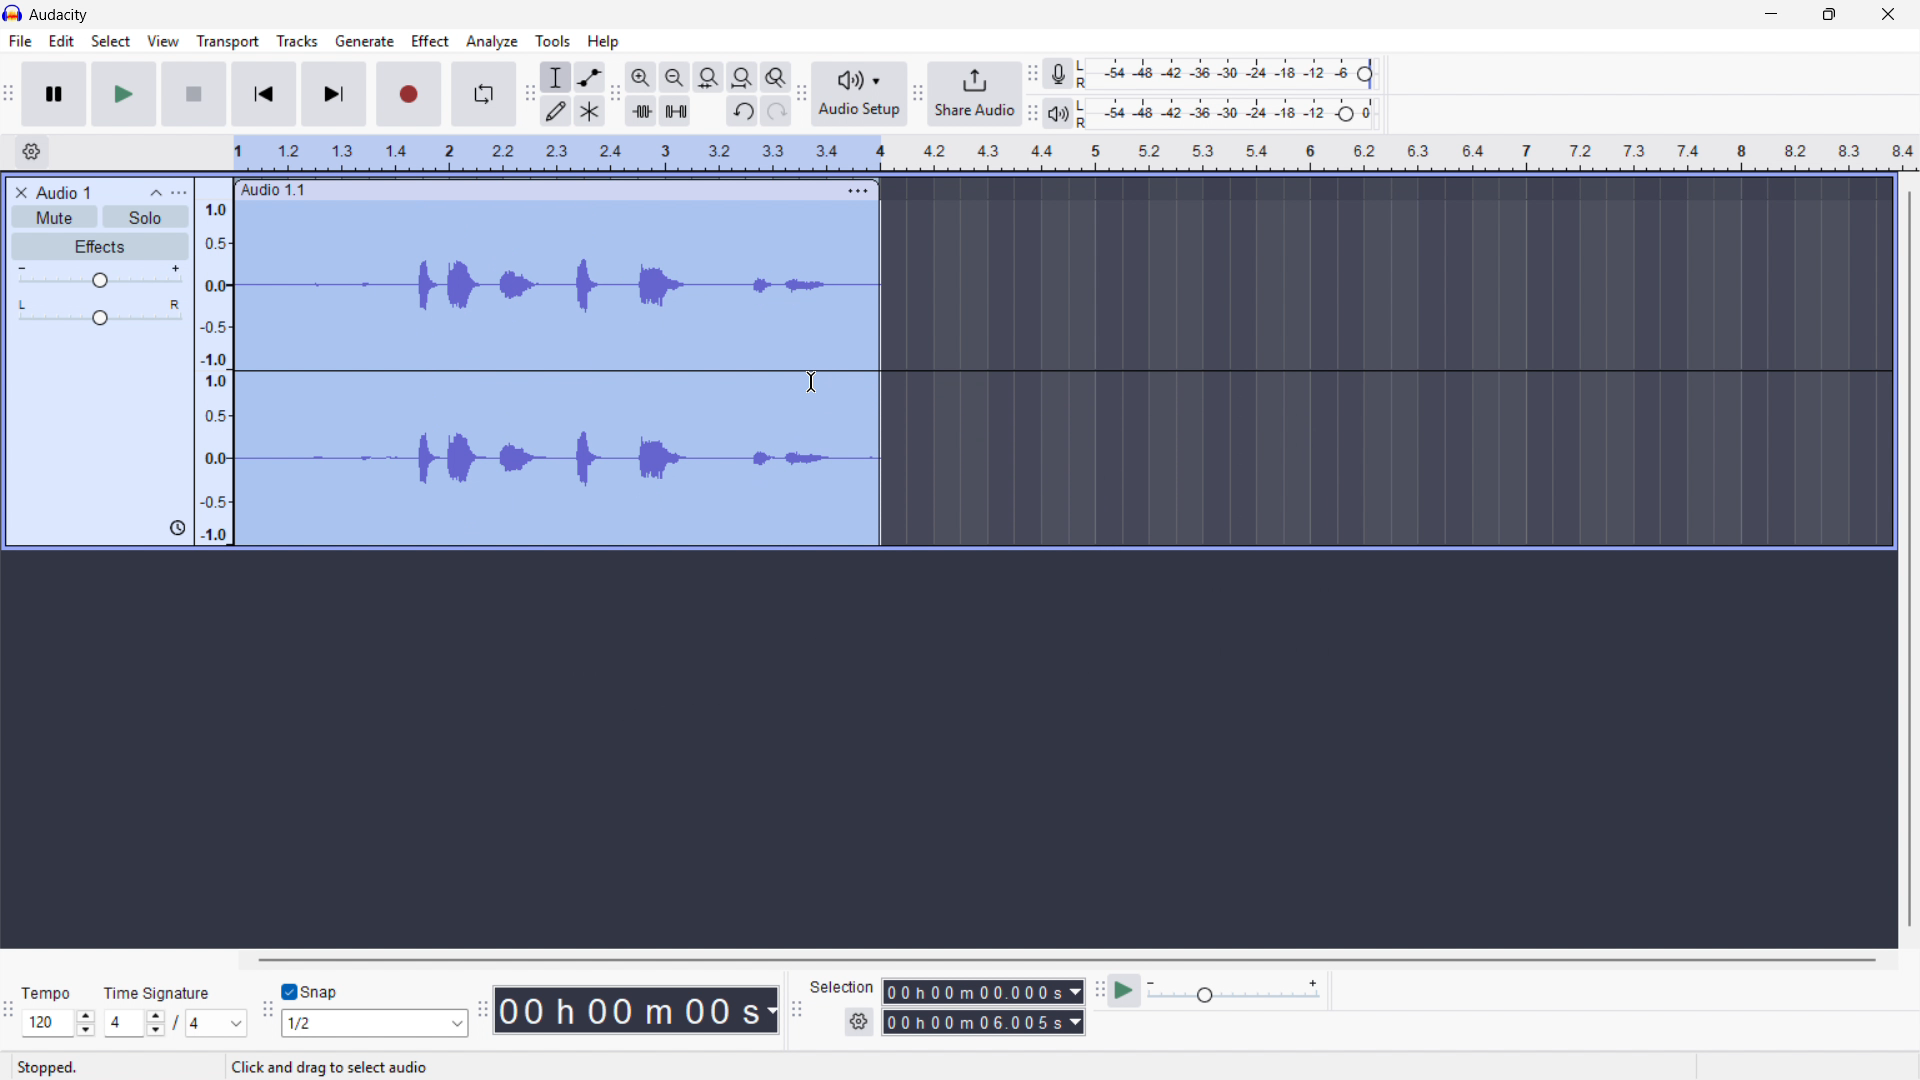  I want to click on Play at speed, so click(1125, 991).